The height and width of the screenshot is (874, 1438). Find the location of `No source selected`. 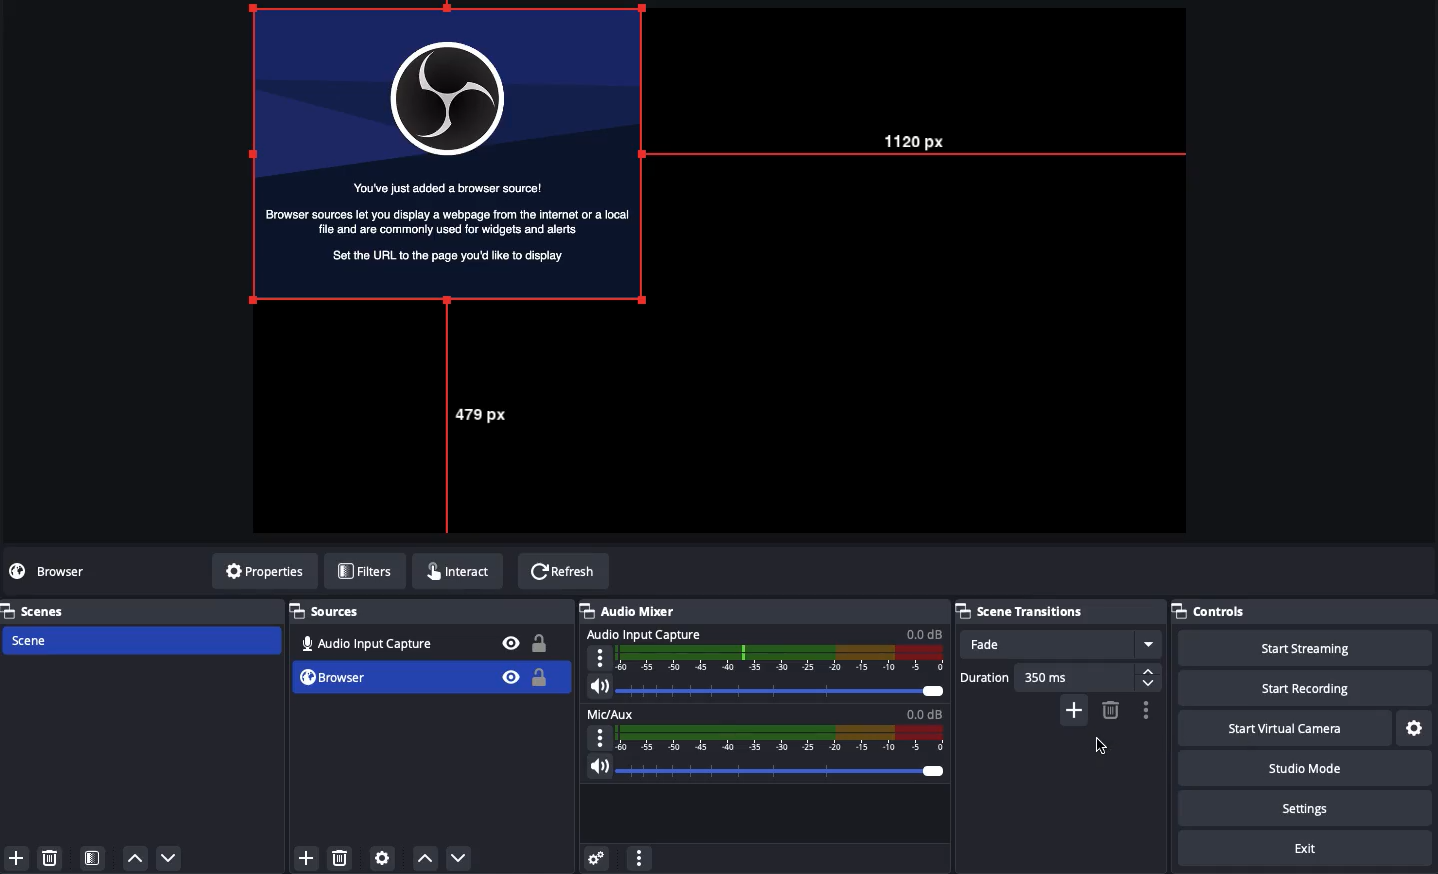

No source selected is located at coordinates (65, 571).